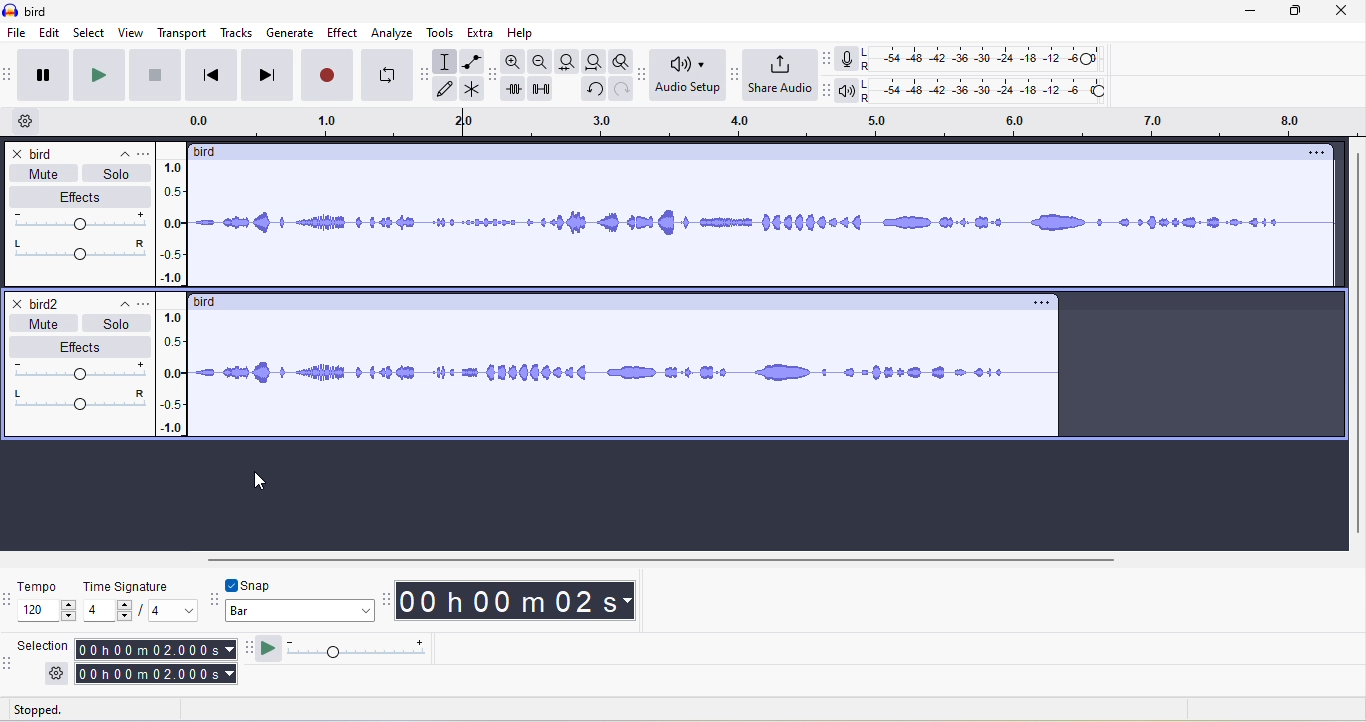  What do you see at coordinates (1344, 12) in the screenshot?
I see `close` at bounding box center [1344, 12].